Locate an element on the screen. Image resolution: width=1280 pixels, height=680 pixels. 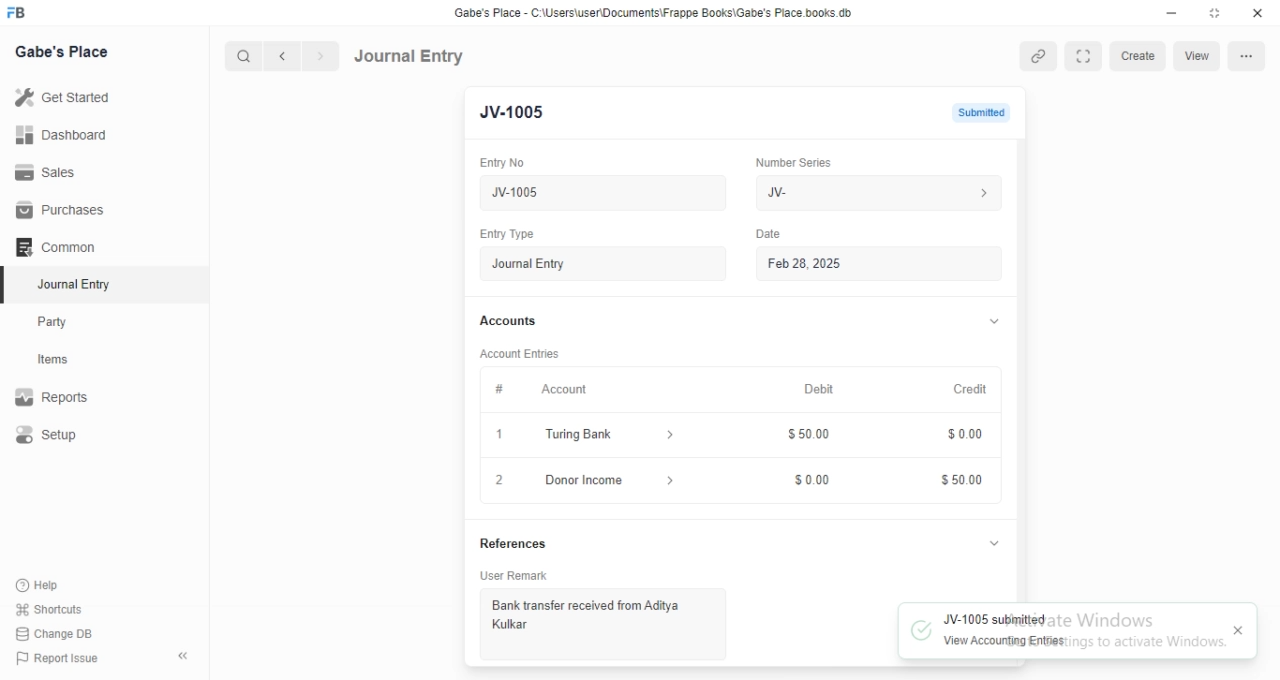
$000 is located at coordinates (815, 479).